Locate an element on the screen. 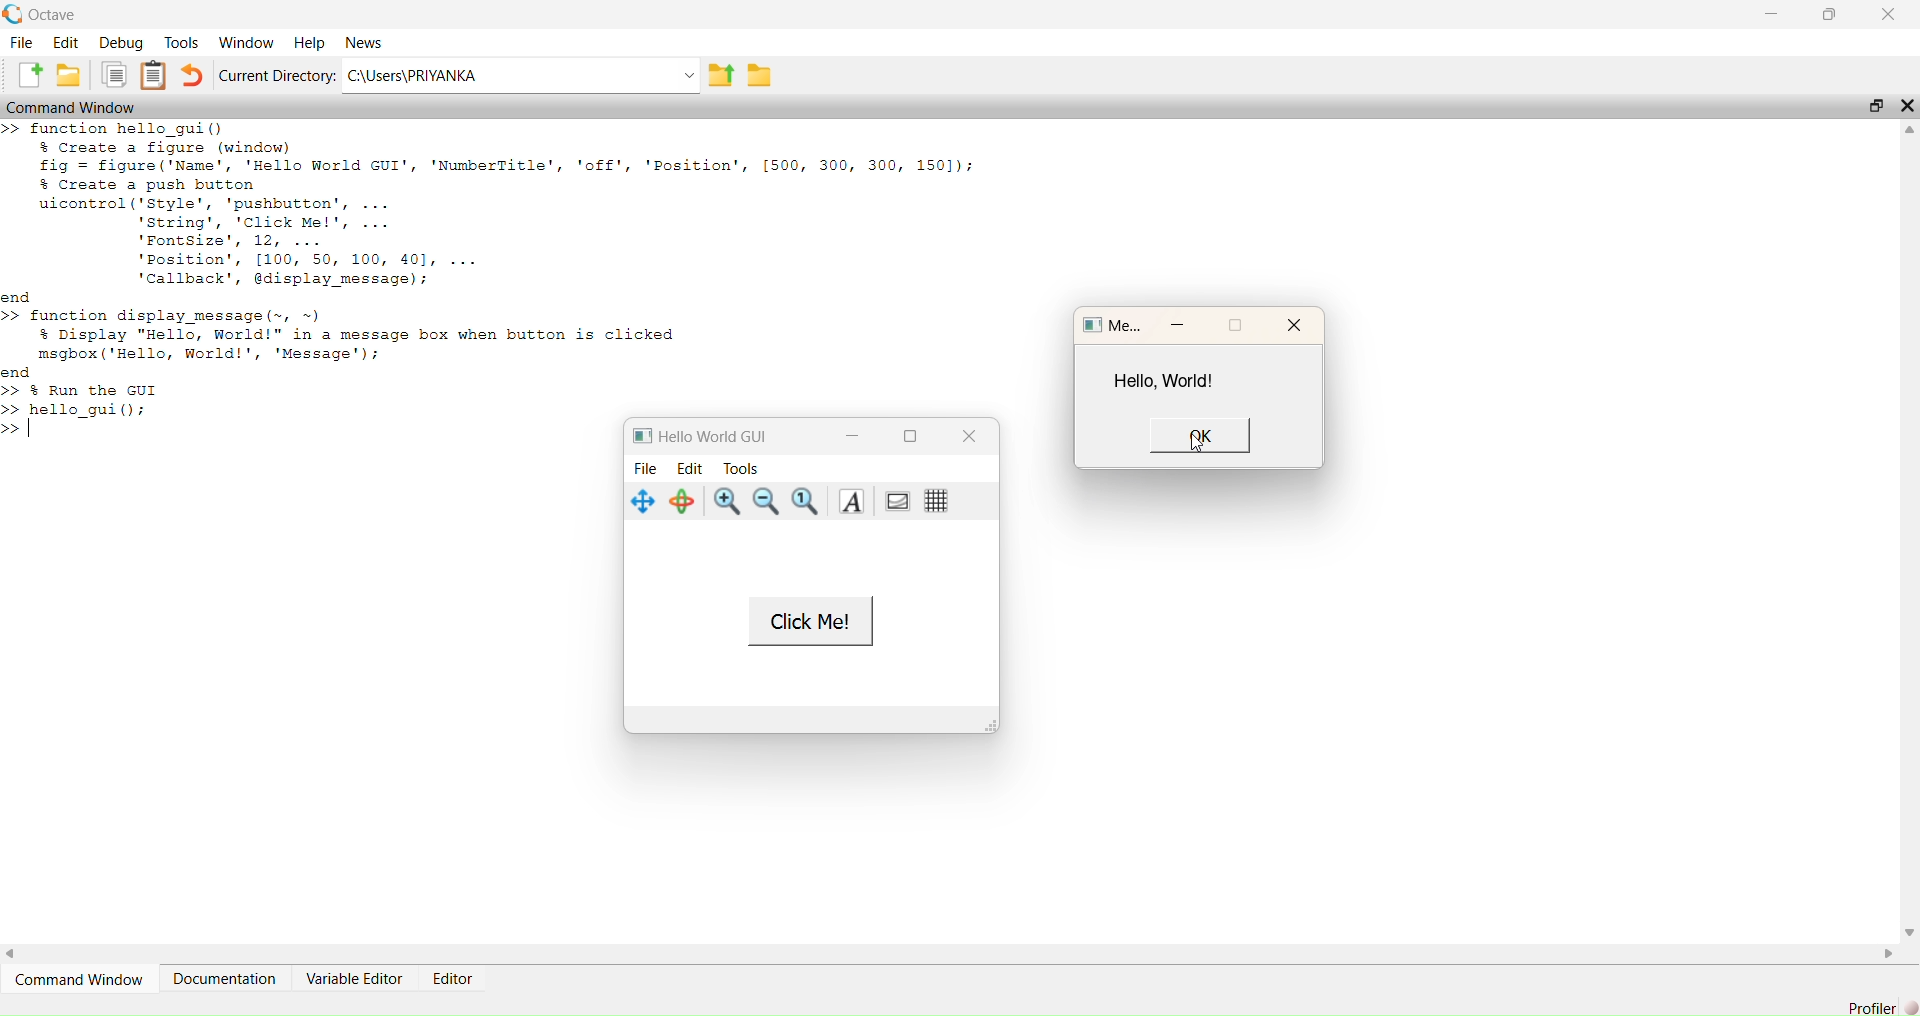 The height and width of the screenshot is (1016, 1920). Profiler] is located at coordinates (1869, 1005).